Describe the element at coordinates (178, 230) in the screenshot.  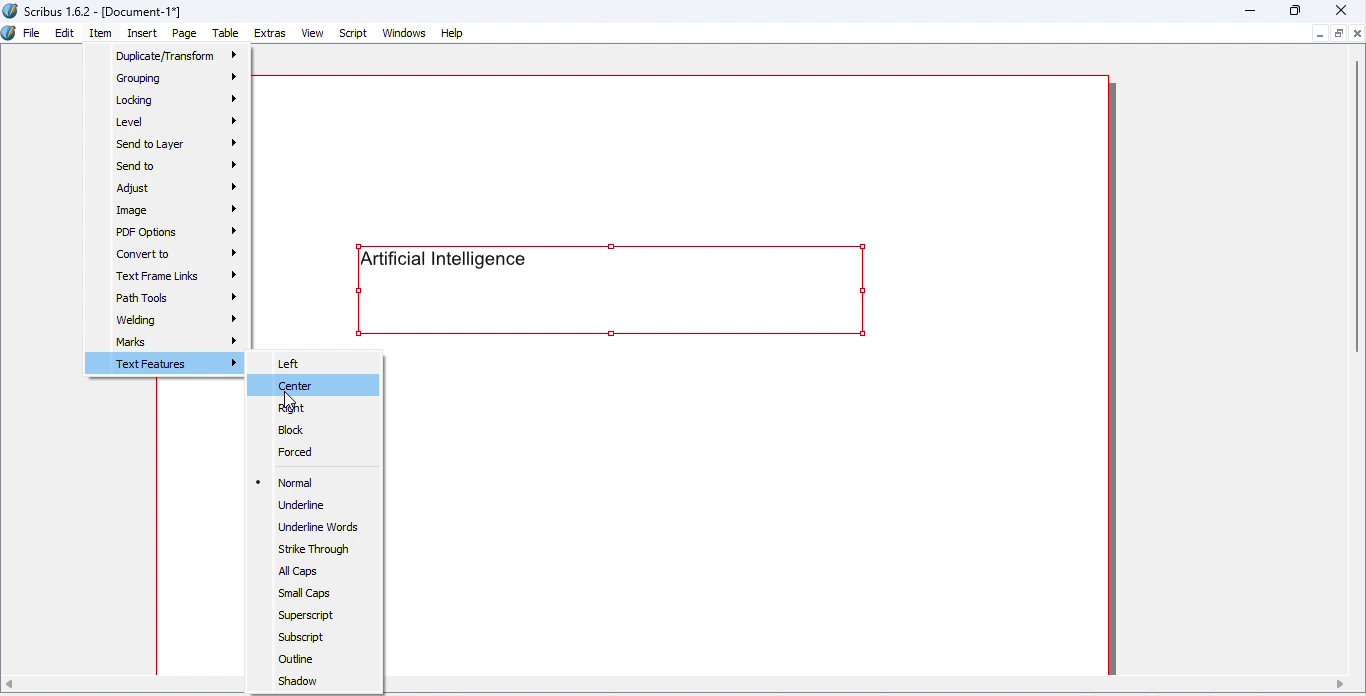
I see `PDF options` at that location.